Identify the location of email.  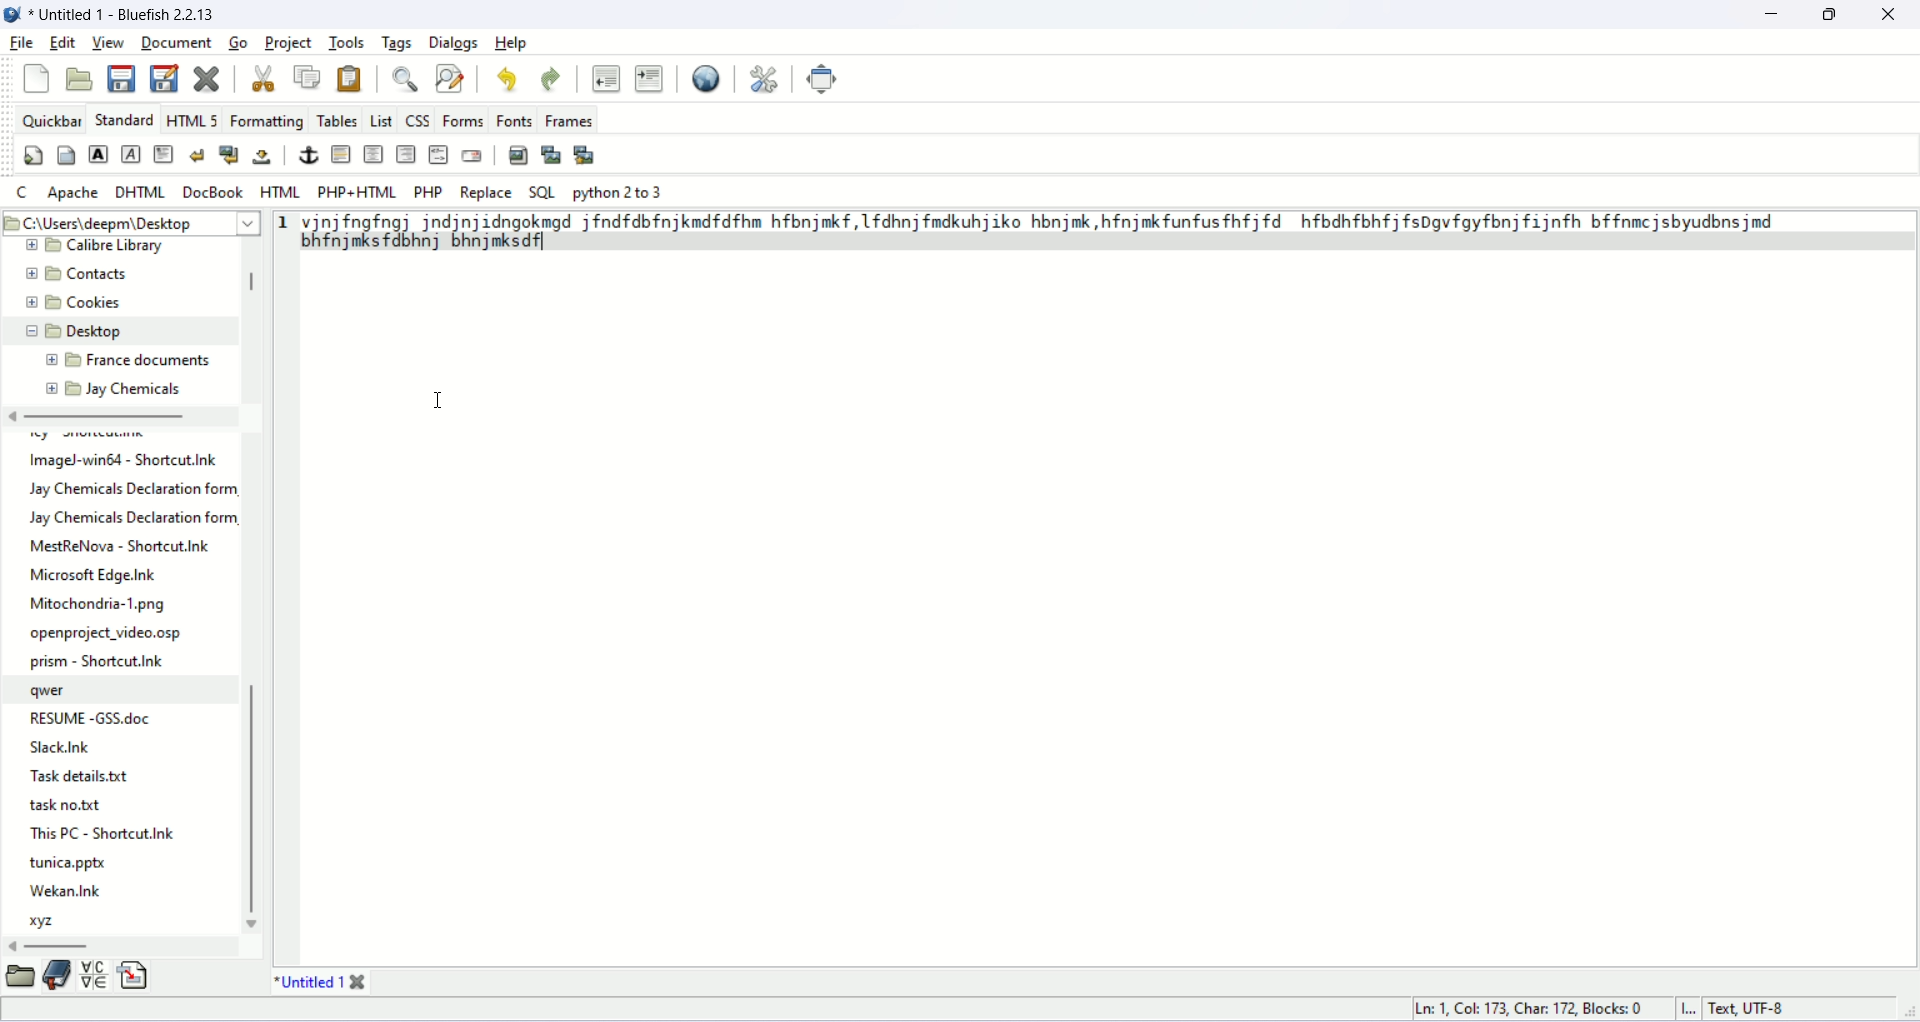
(471, 155).